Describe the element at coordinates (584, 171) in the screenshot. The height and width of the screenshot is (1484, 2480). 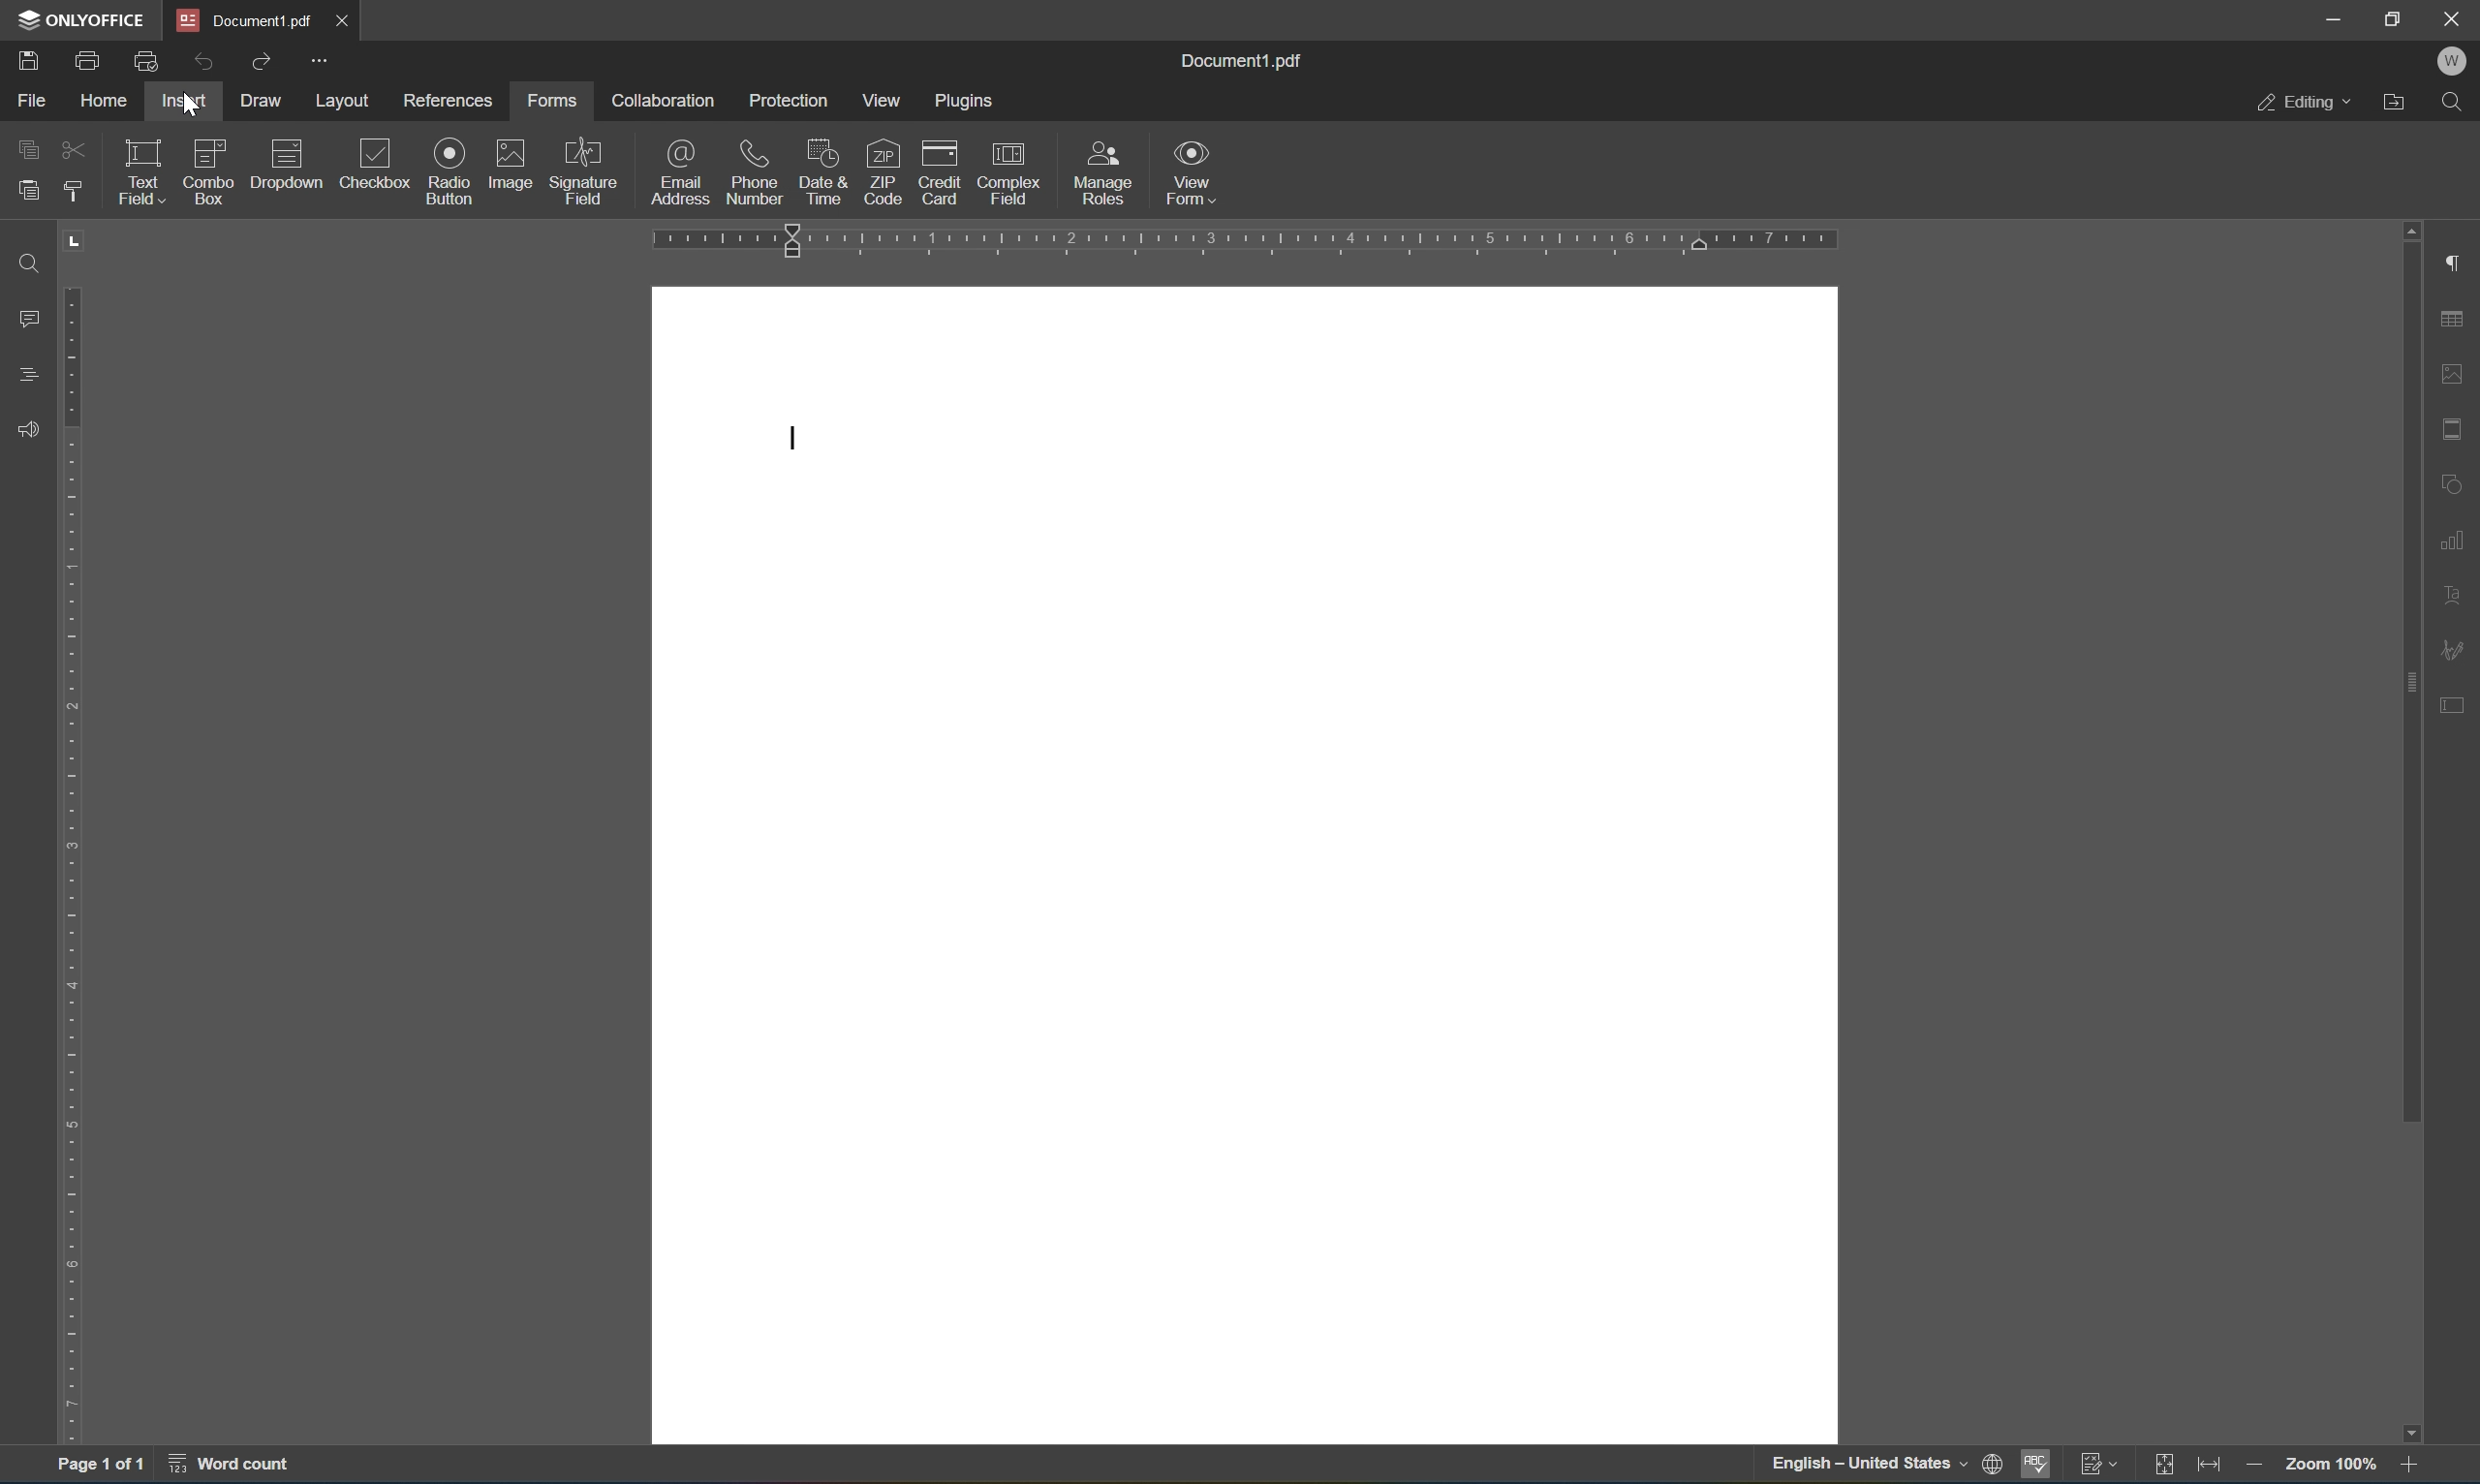
I see `signature field` at that location.